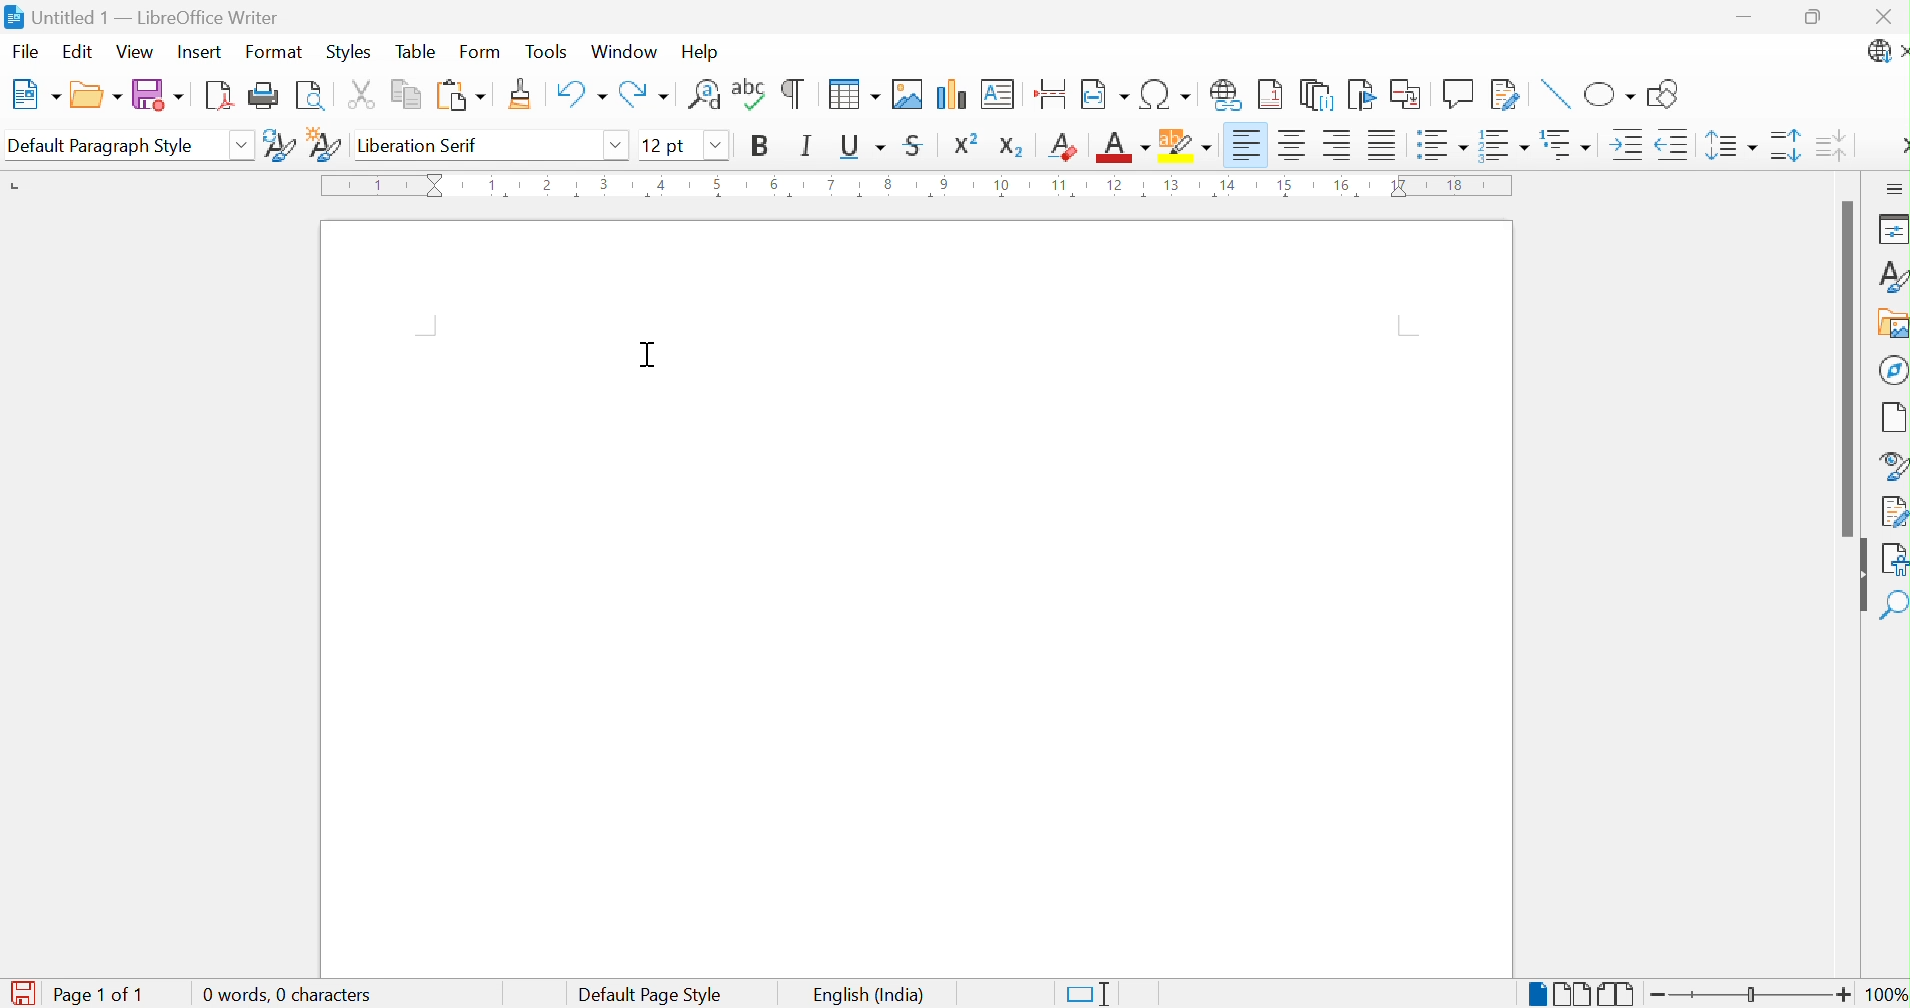  What do you see at coordinates (1858, 576) in the screenshot?
I see `Hide` at bounding box center [1858, 576].